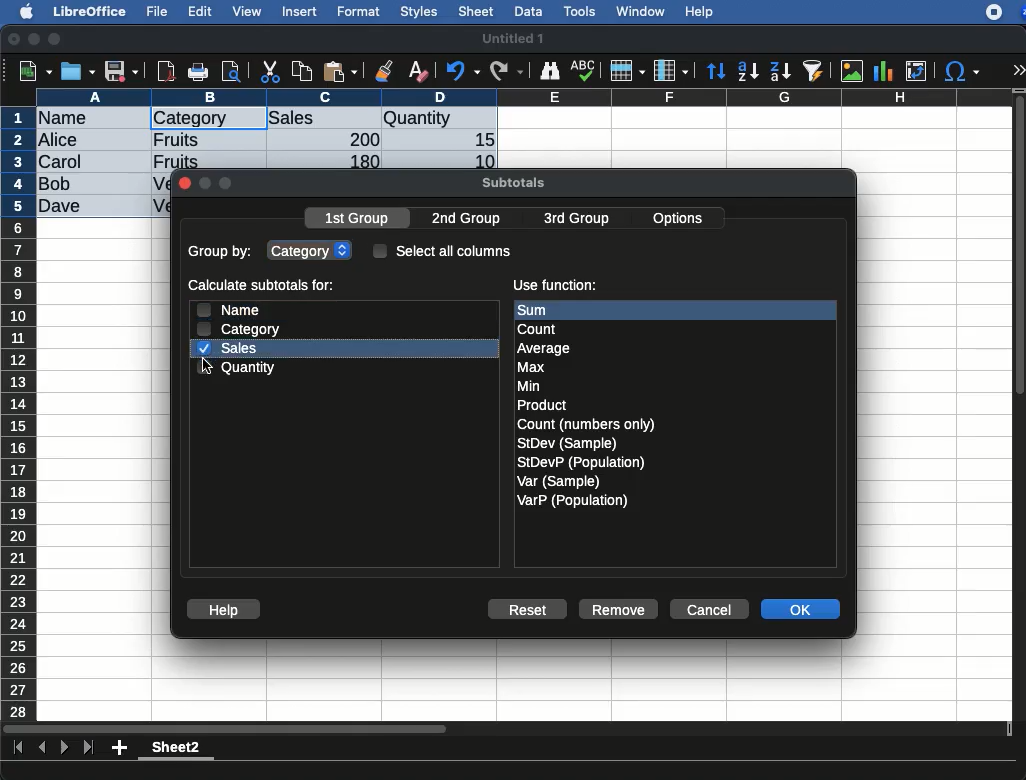 This screenshot has width=1026, height=780. Describe the element at coordinates (21, 10) in the screenshot. I see `apple` at that location.